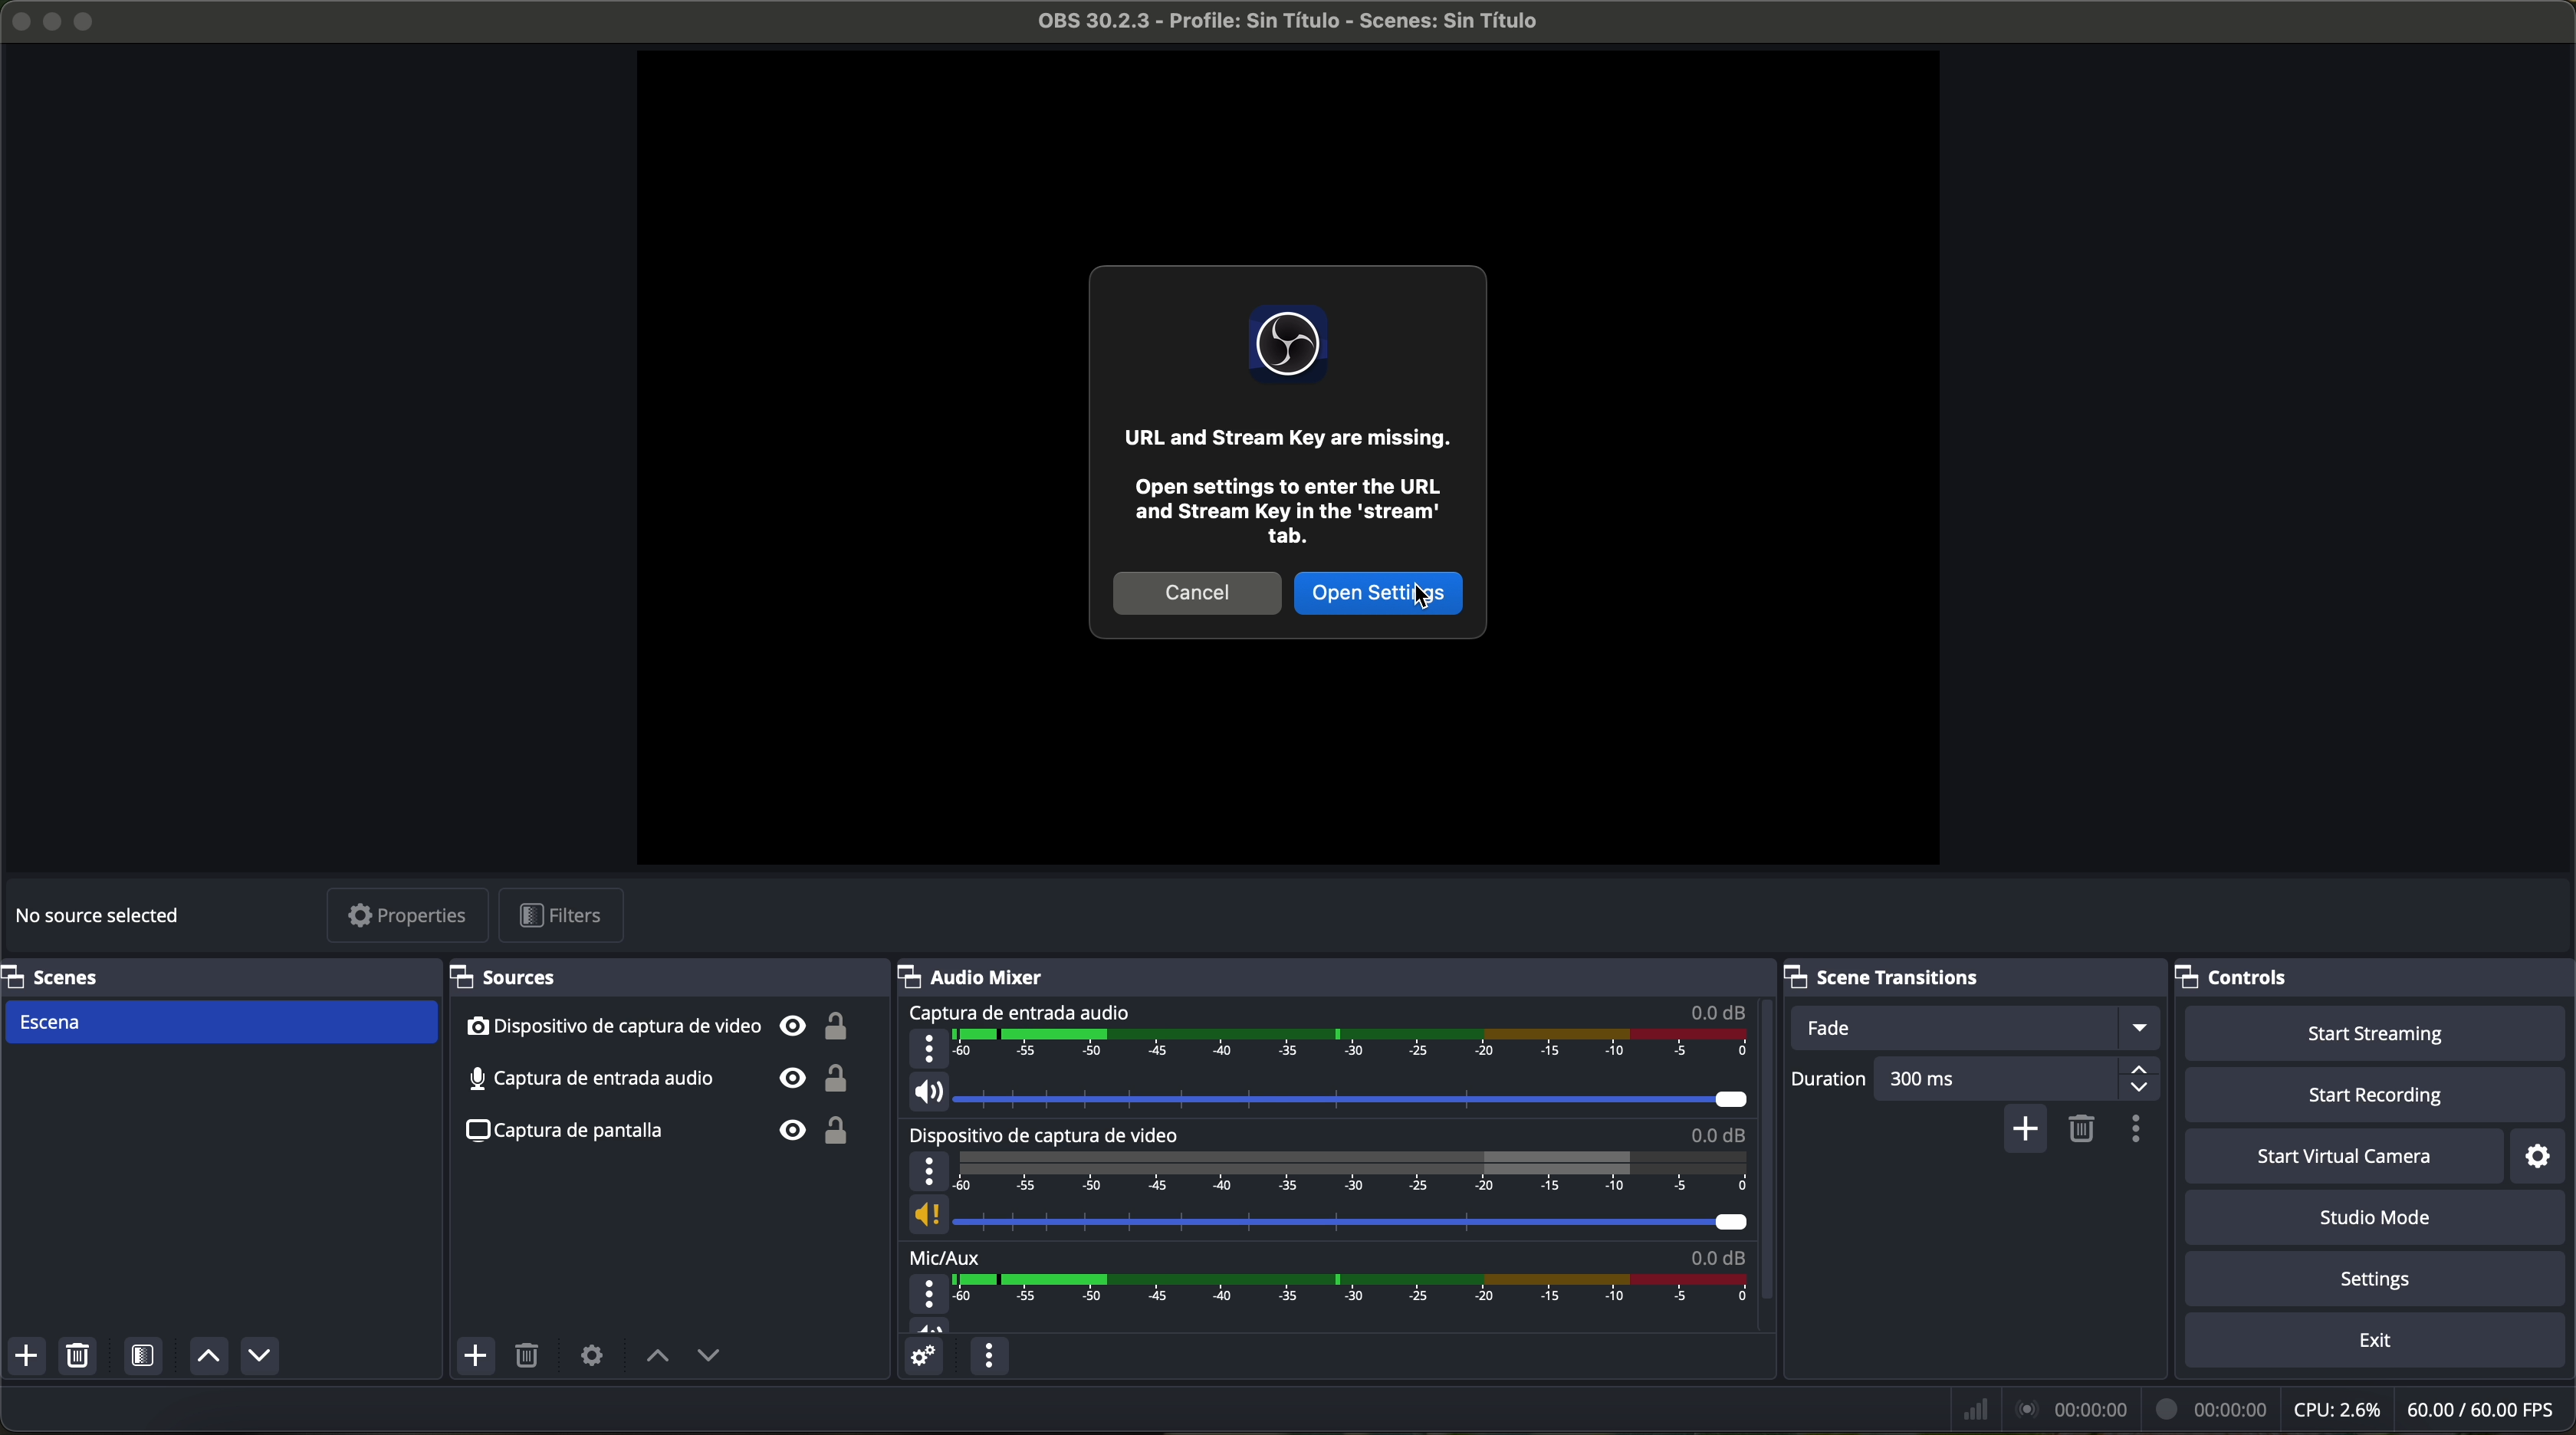 The image size is (2576, 1435). What do you see at coordinates (2380, 1282) in the screenshot?
I see `settings` at bounding box center [2380, 1282].